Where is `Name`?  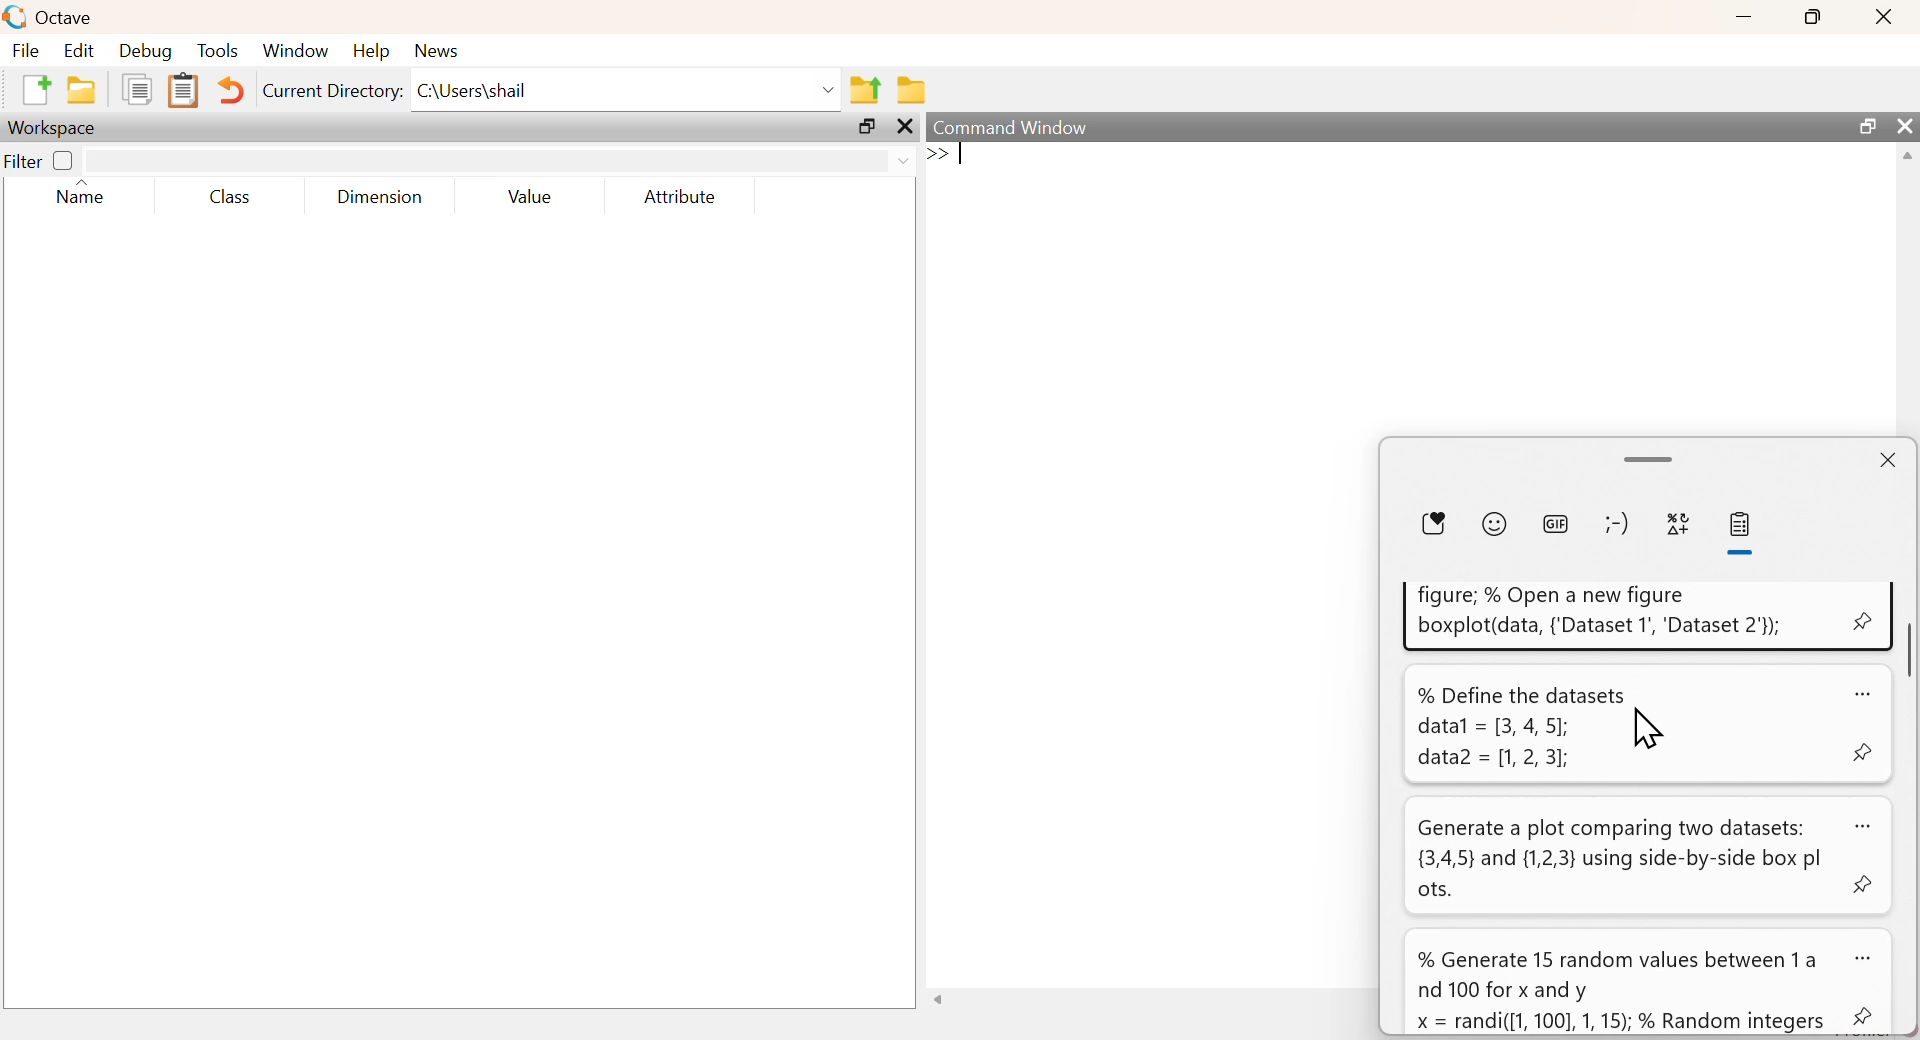
Name is located at coordinates (82, 195).